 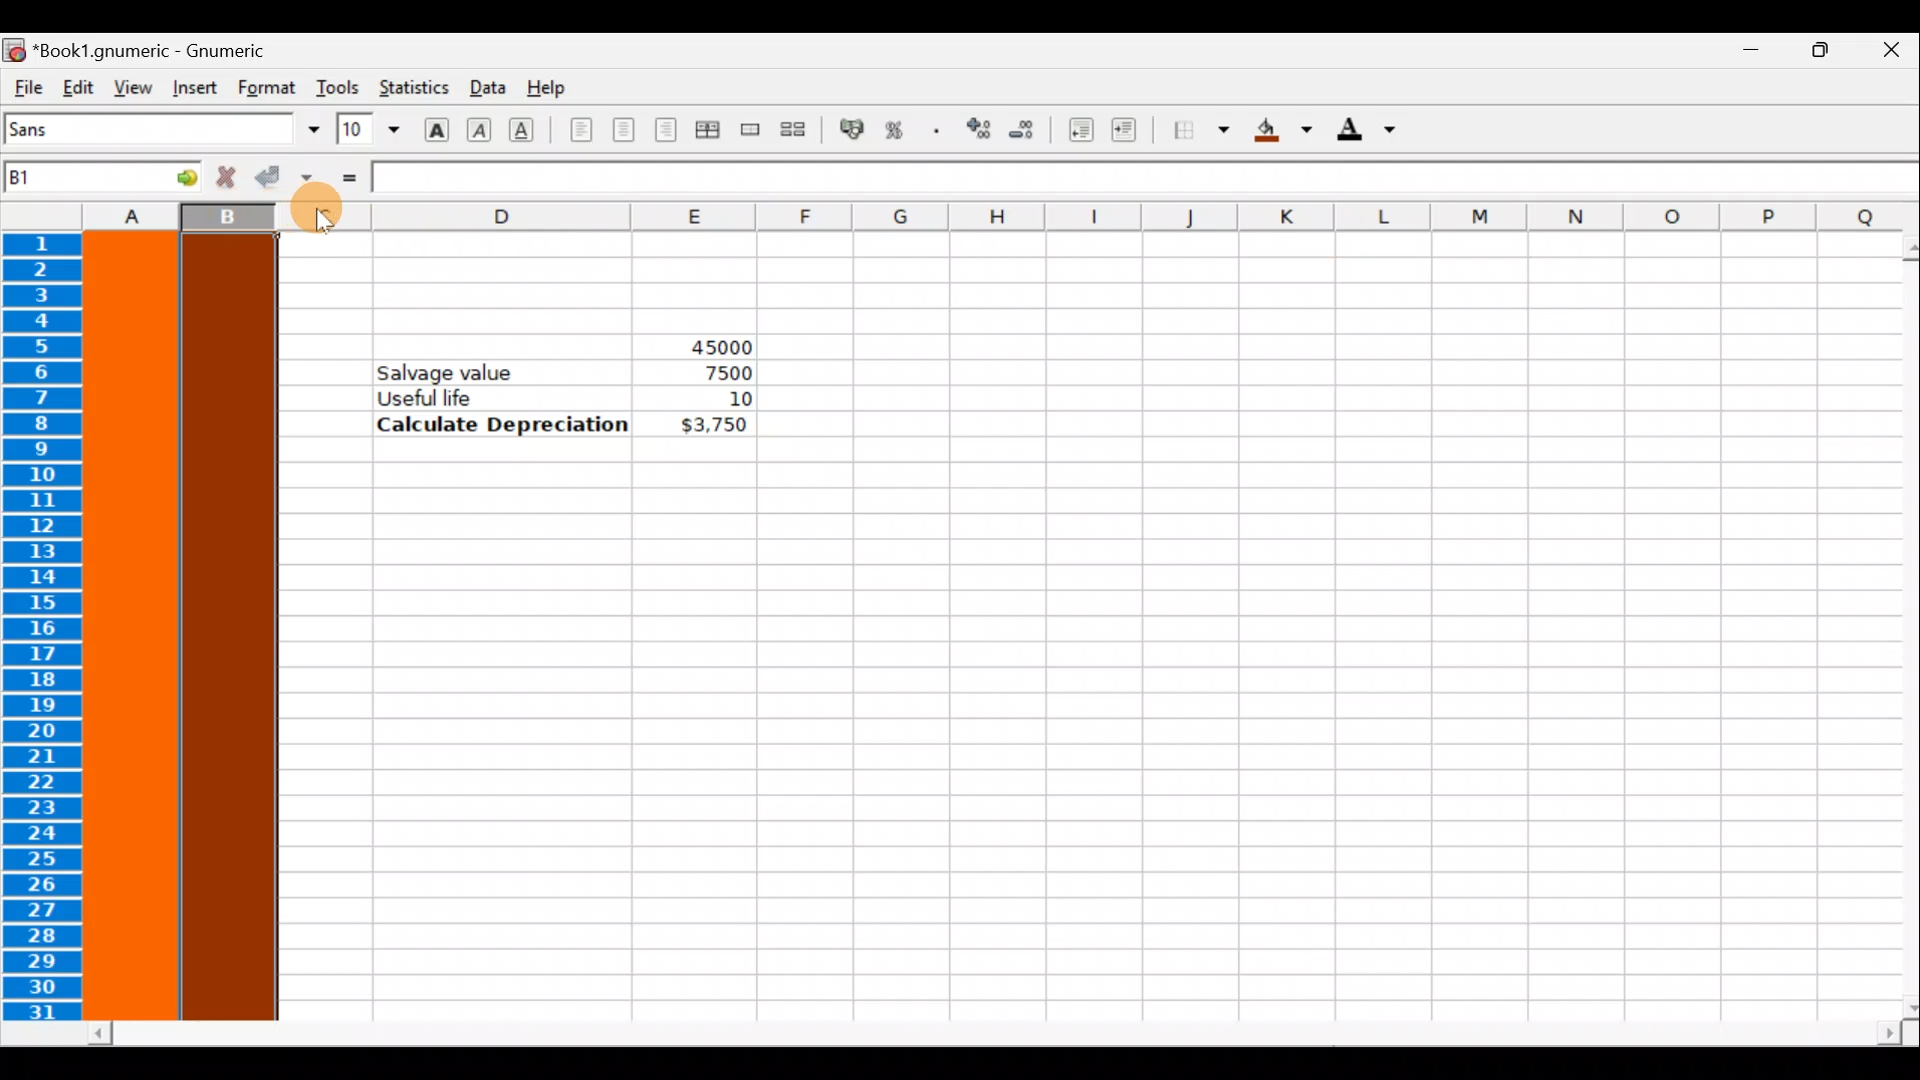 What do you see at coordinates (436, 127) in the screenshot?
I see `Bold` at bounding box center [436, 127].